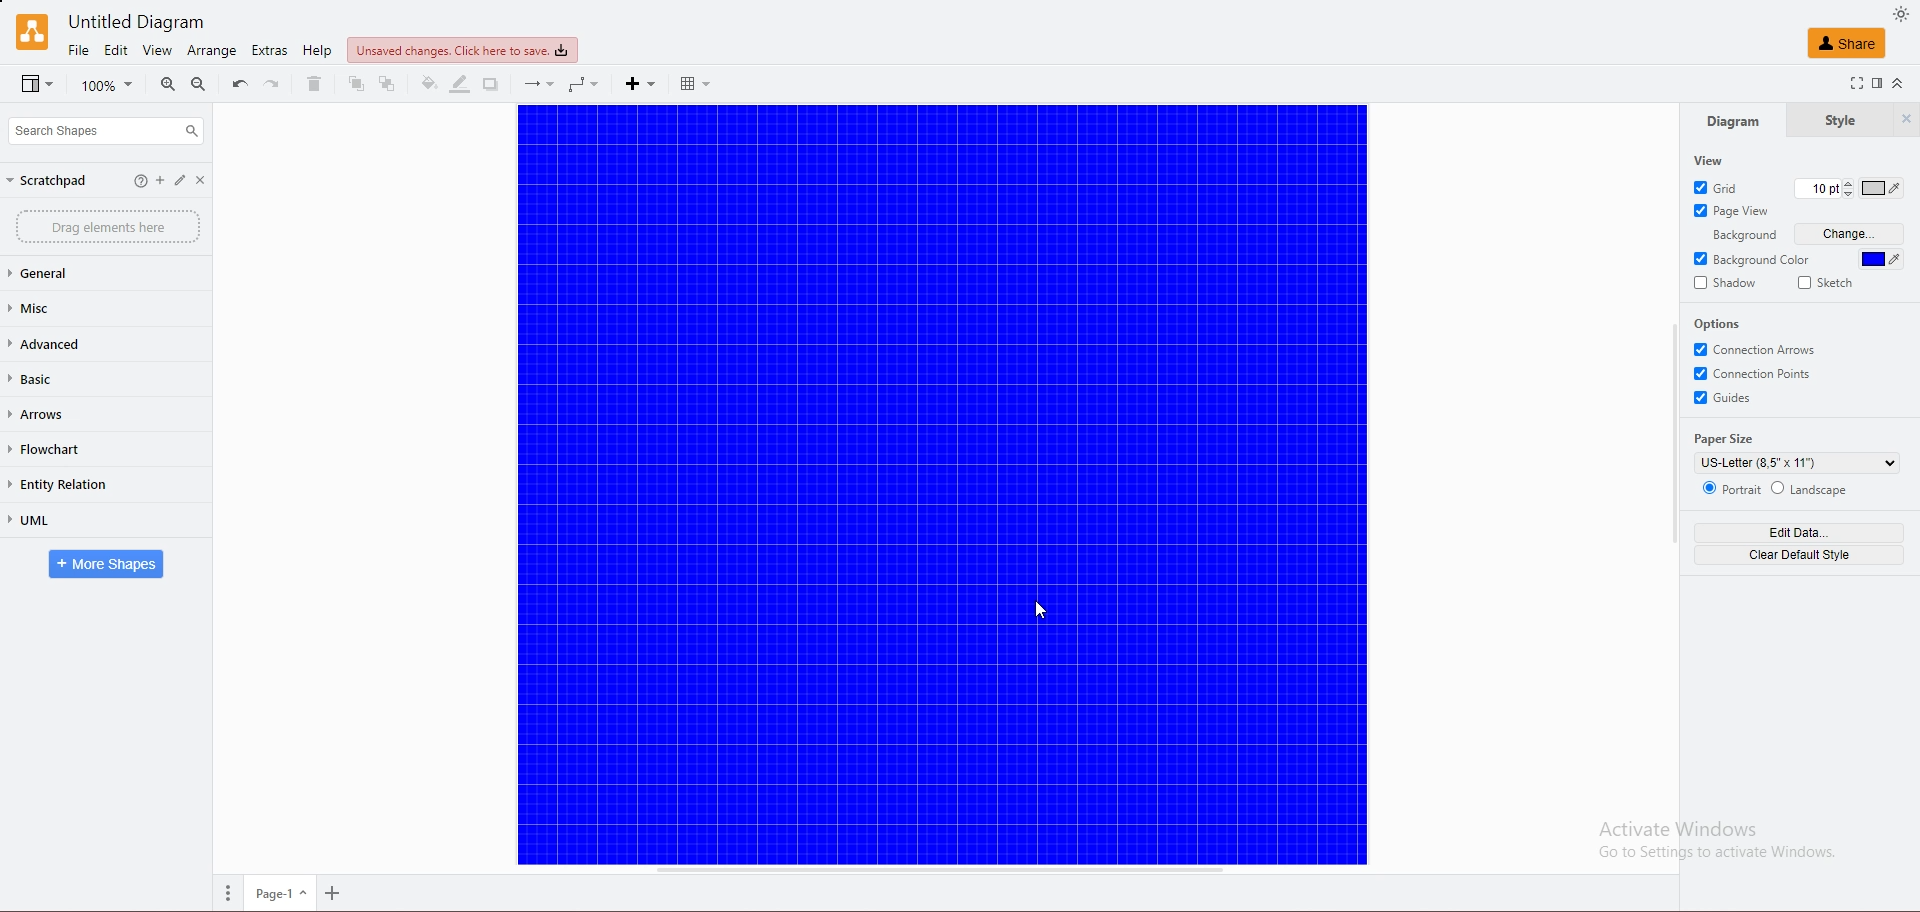  Describe the element at coordinates (105, 130) in the screenshot. I see `search shapes` at that location.